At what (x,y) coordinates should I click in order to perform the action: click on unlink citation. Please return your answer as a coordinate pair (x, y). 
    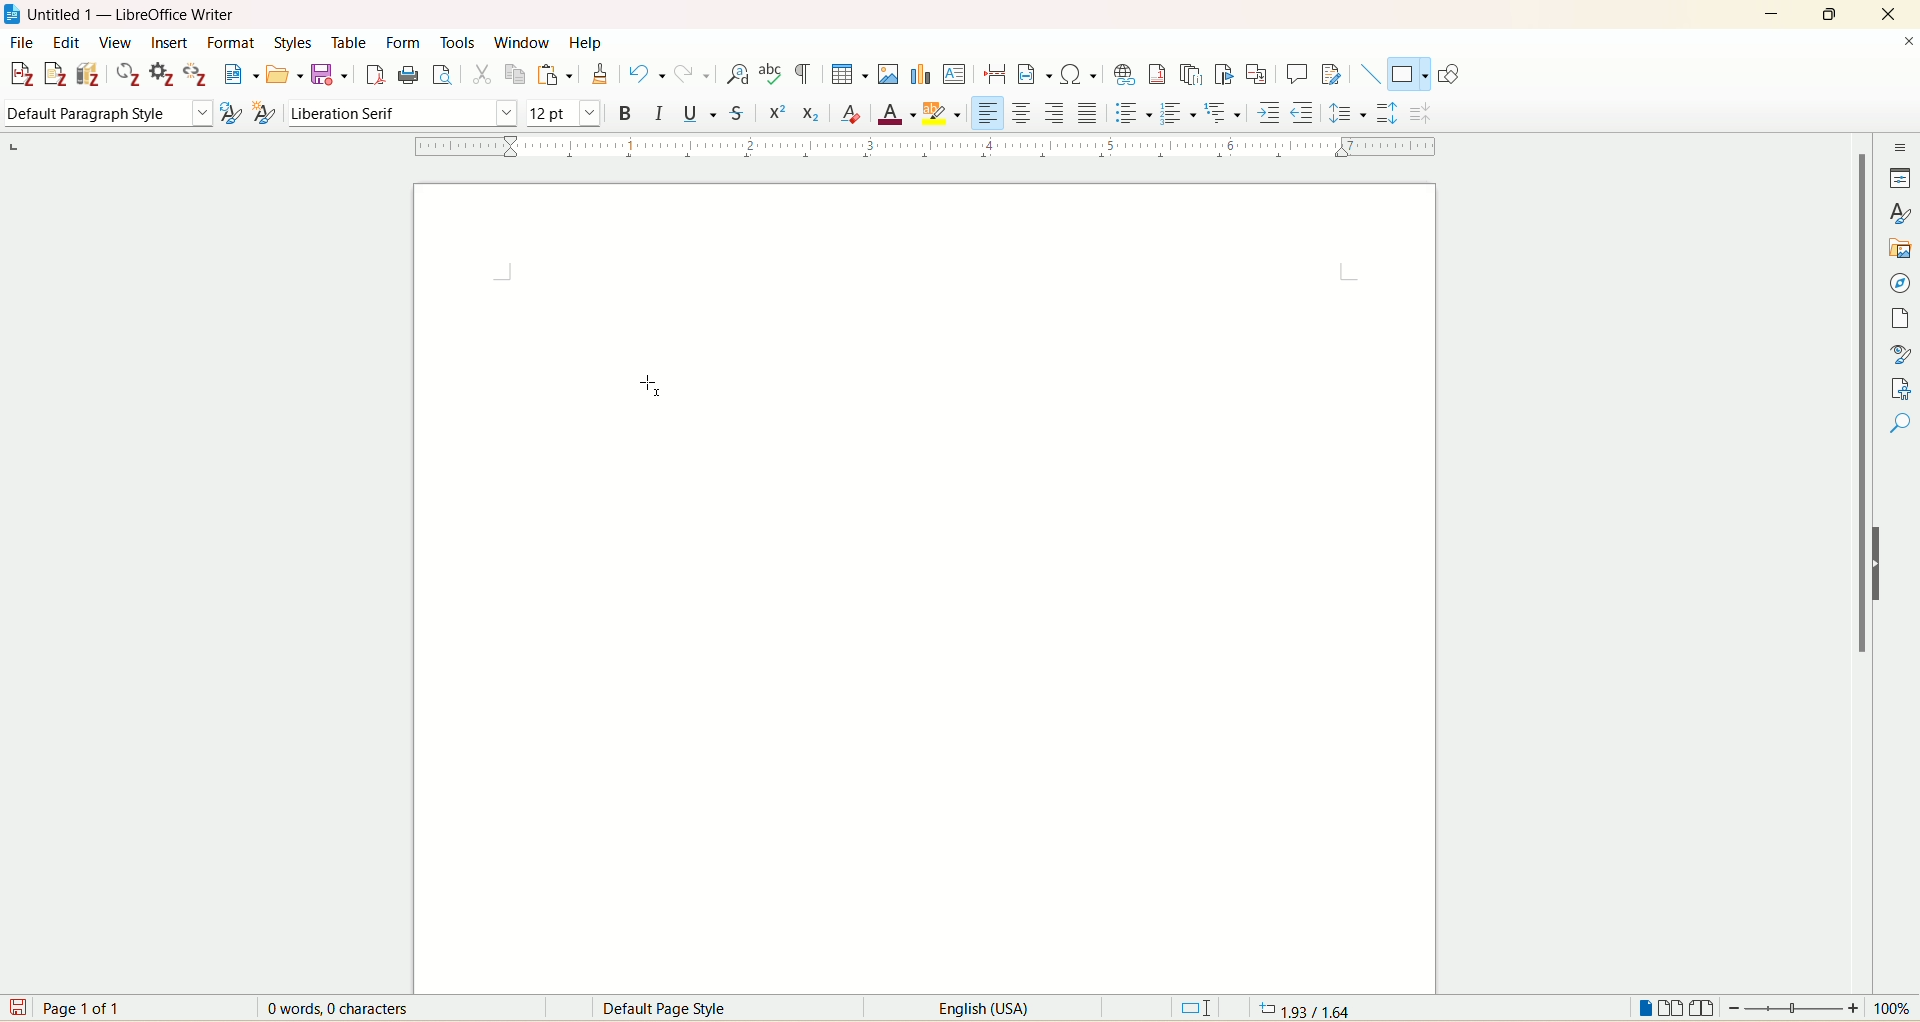
    Looking at the image, I should click on (197, 74).